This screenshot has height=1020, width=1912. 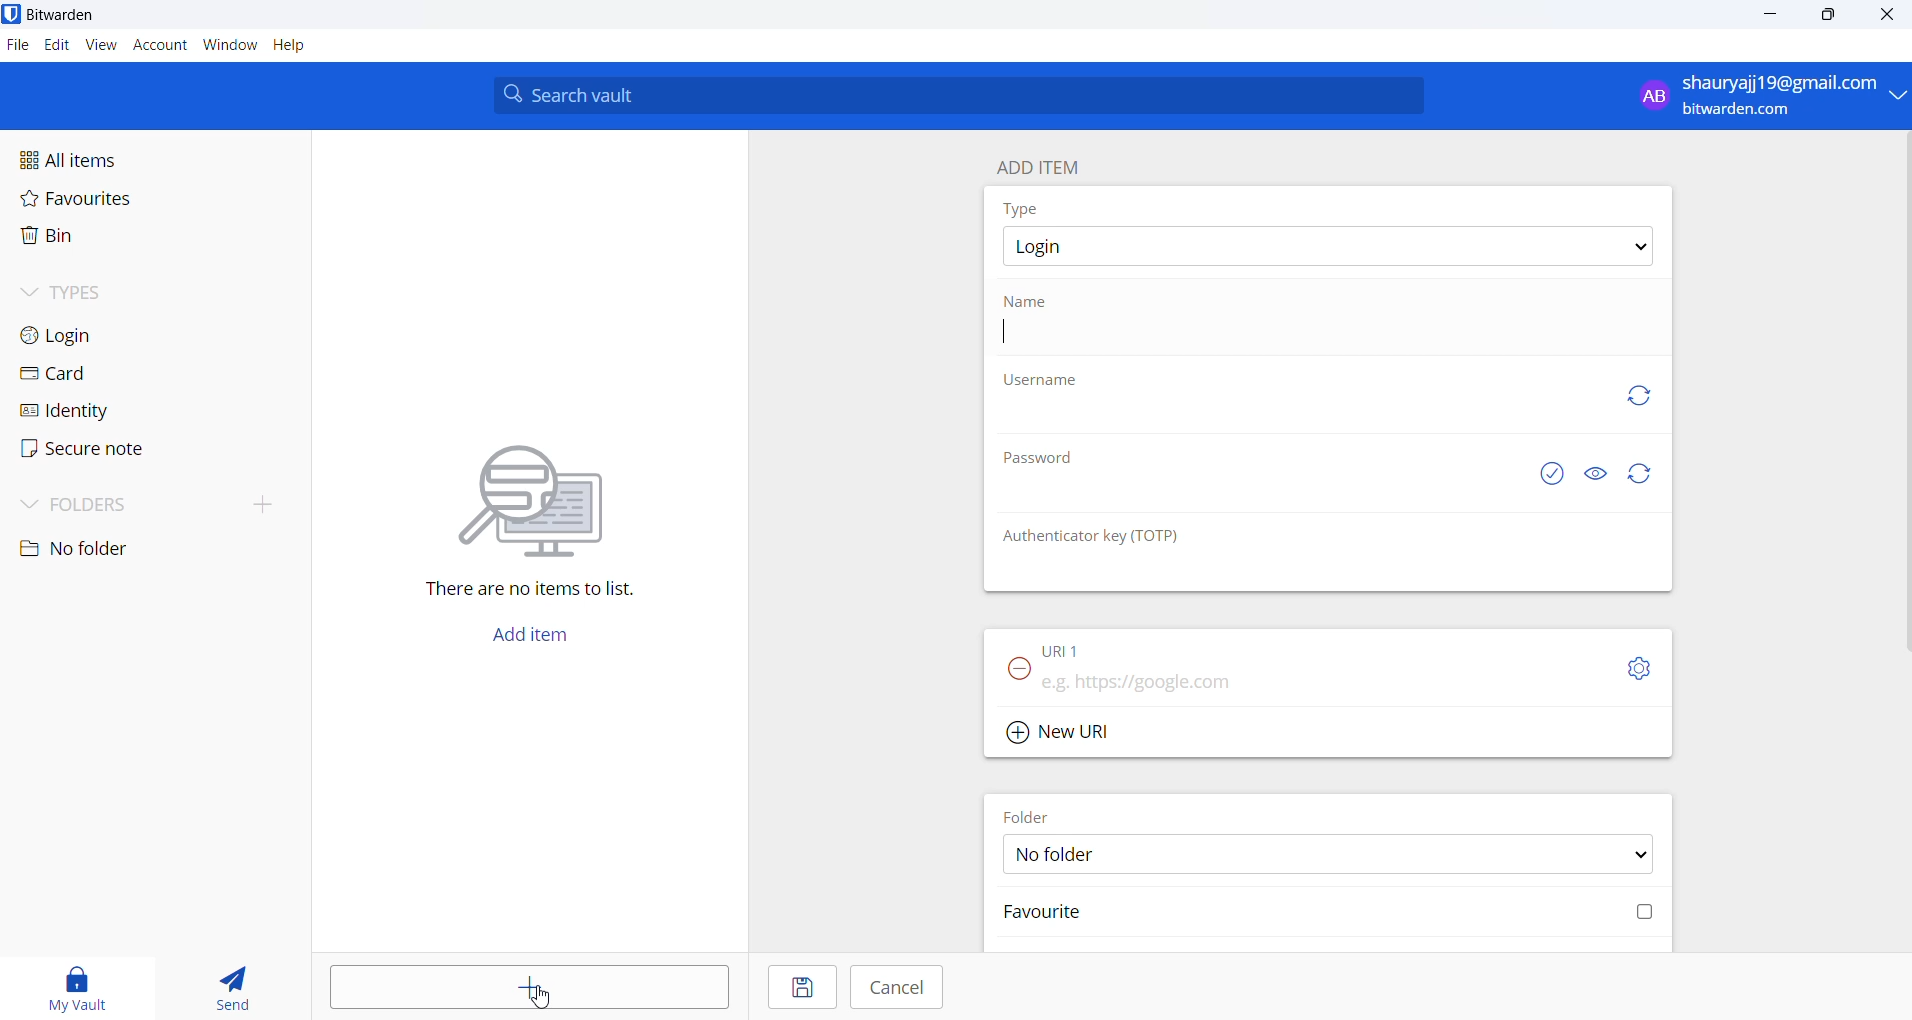 What do you see at coordinates (1321, 334) in the screenshot?
I see `name input box` at bounding box center [1321, 334].